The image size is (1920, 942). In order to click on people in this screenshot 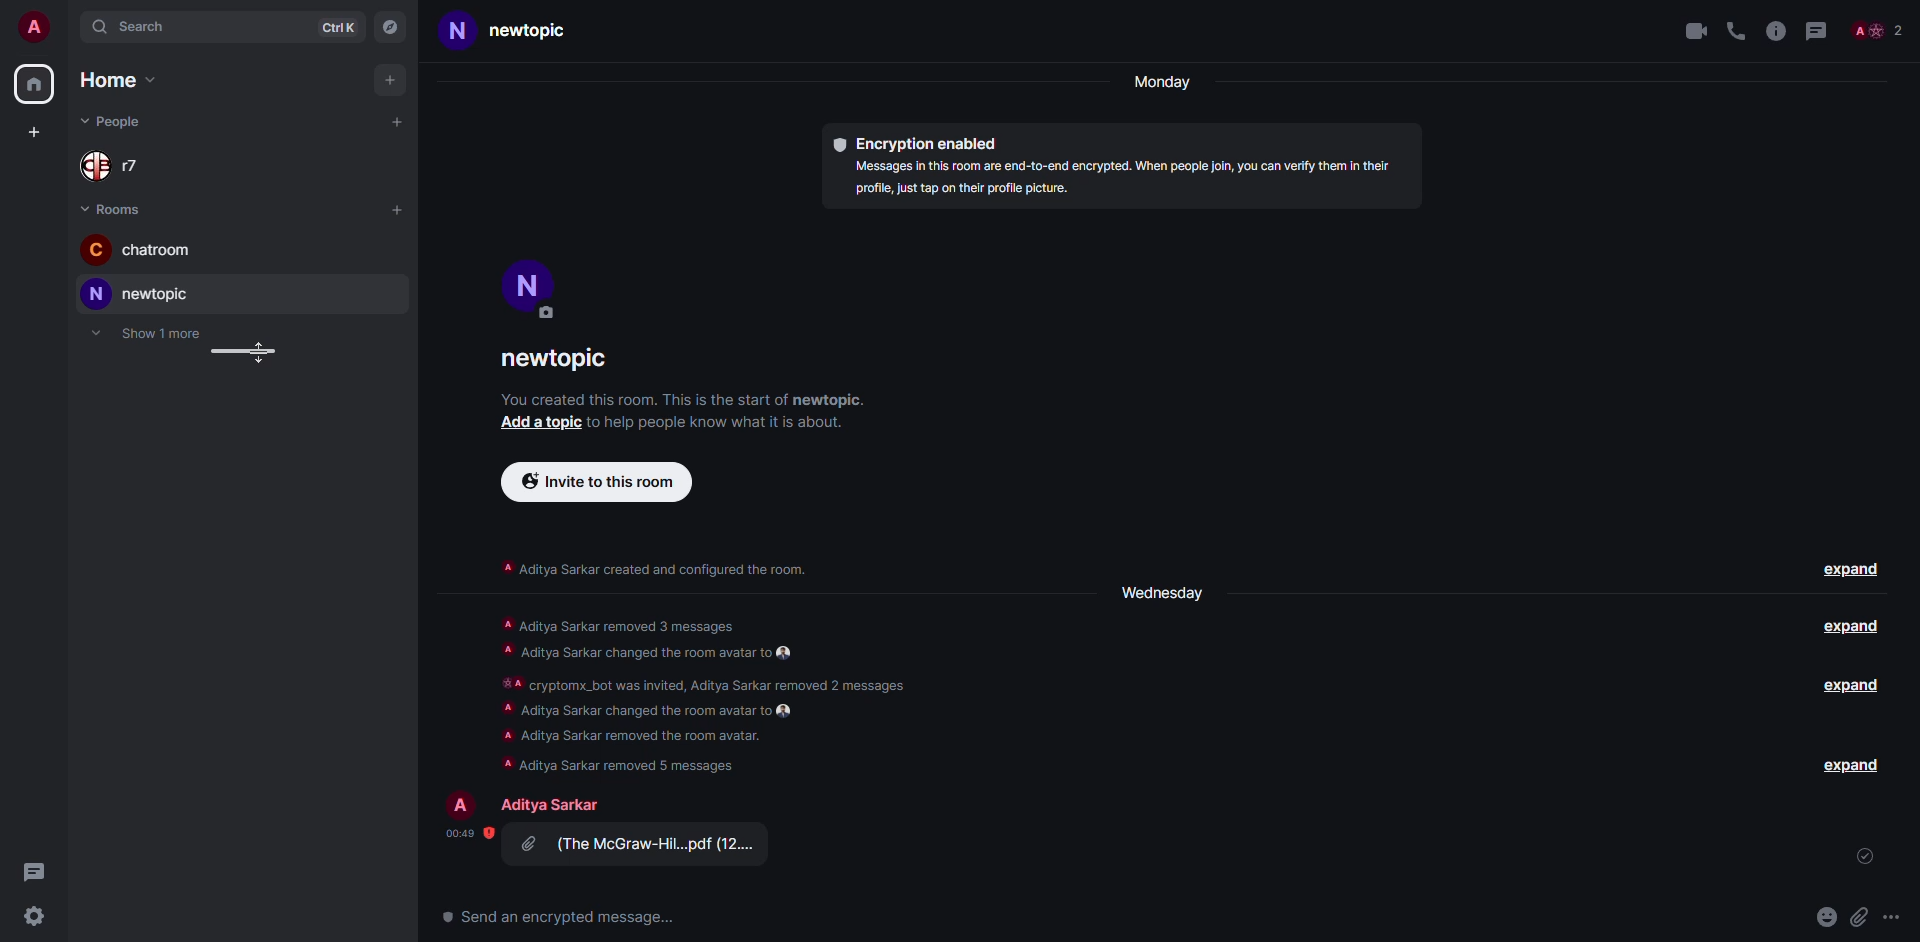, I will do `click(1875, 32)`.